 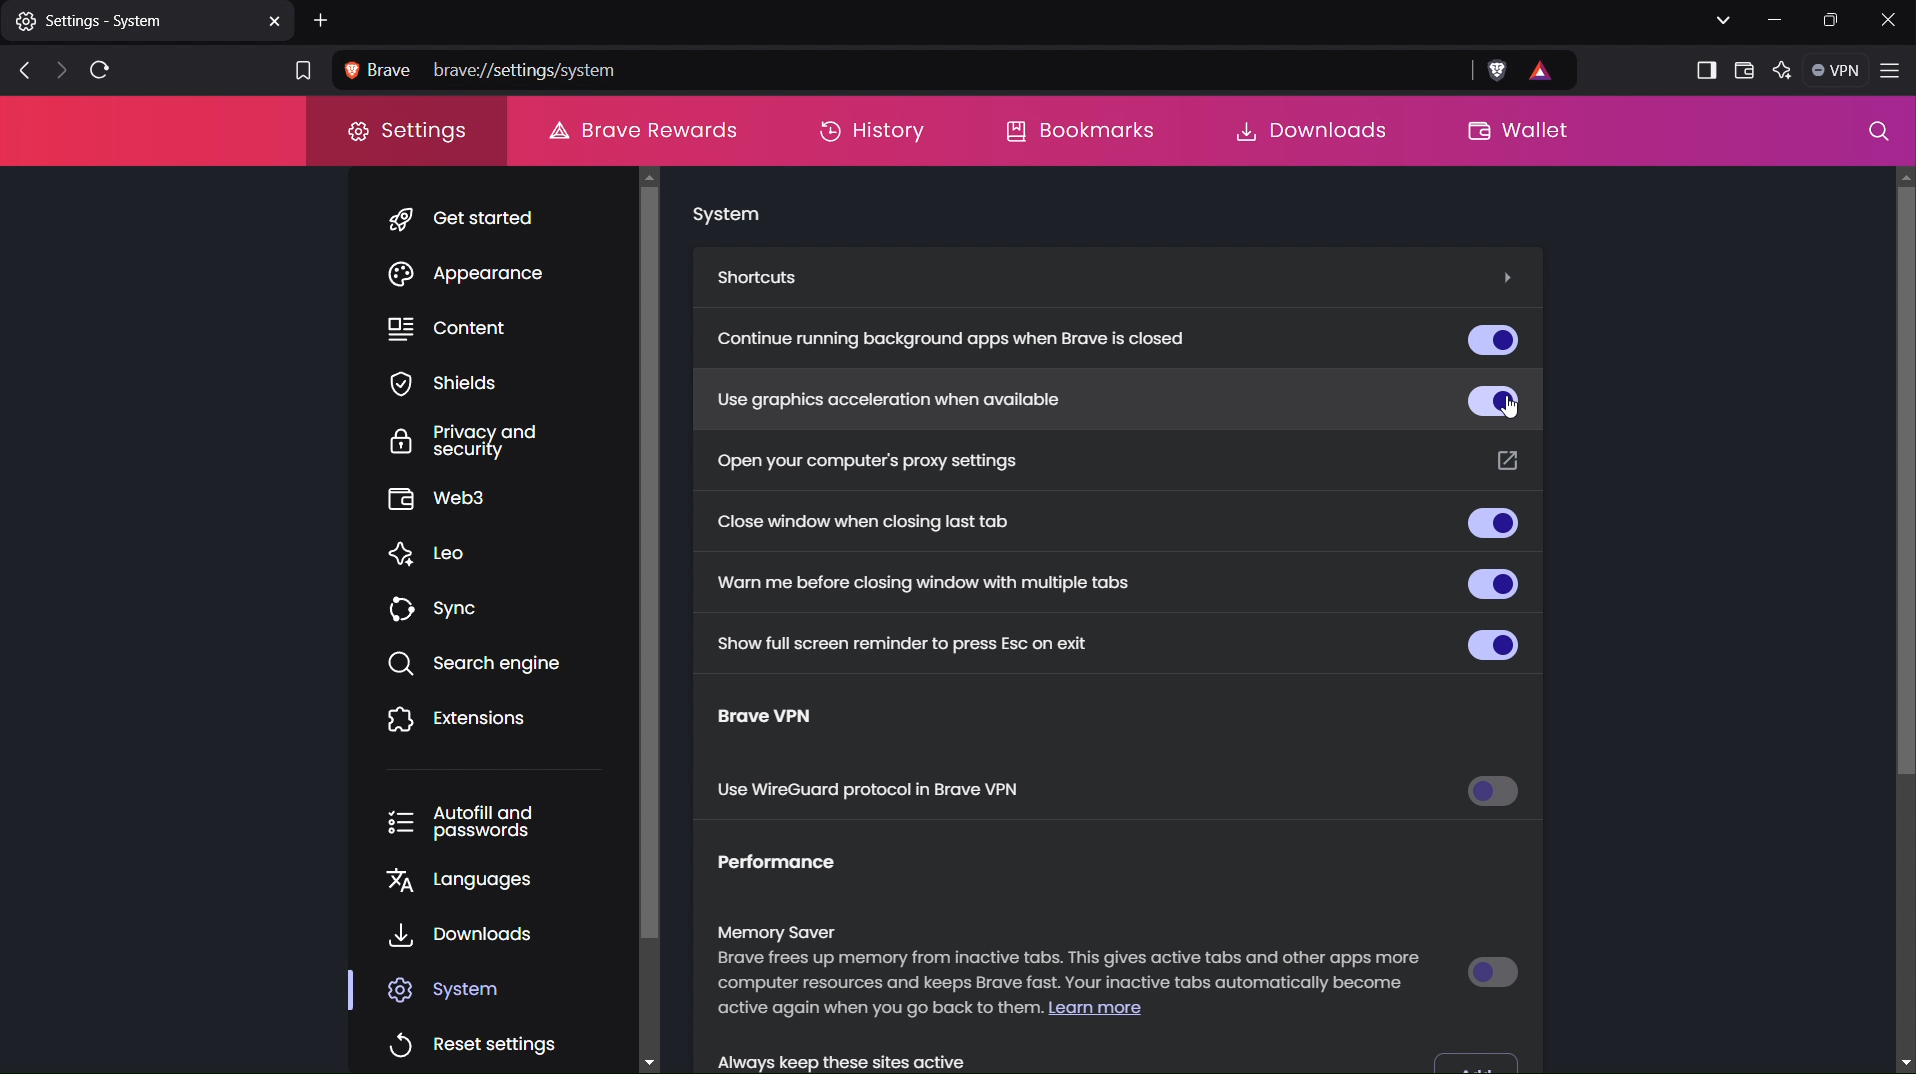 What do you see at coordinates (471, 219) in the screenshot?
I see `Get started` at bounding box center [471, 219].